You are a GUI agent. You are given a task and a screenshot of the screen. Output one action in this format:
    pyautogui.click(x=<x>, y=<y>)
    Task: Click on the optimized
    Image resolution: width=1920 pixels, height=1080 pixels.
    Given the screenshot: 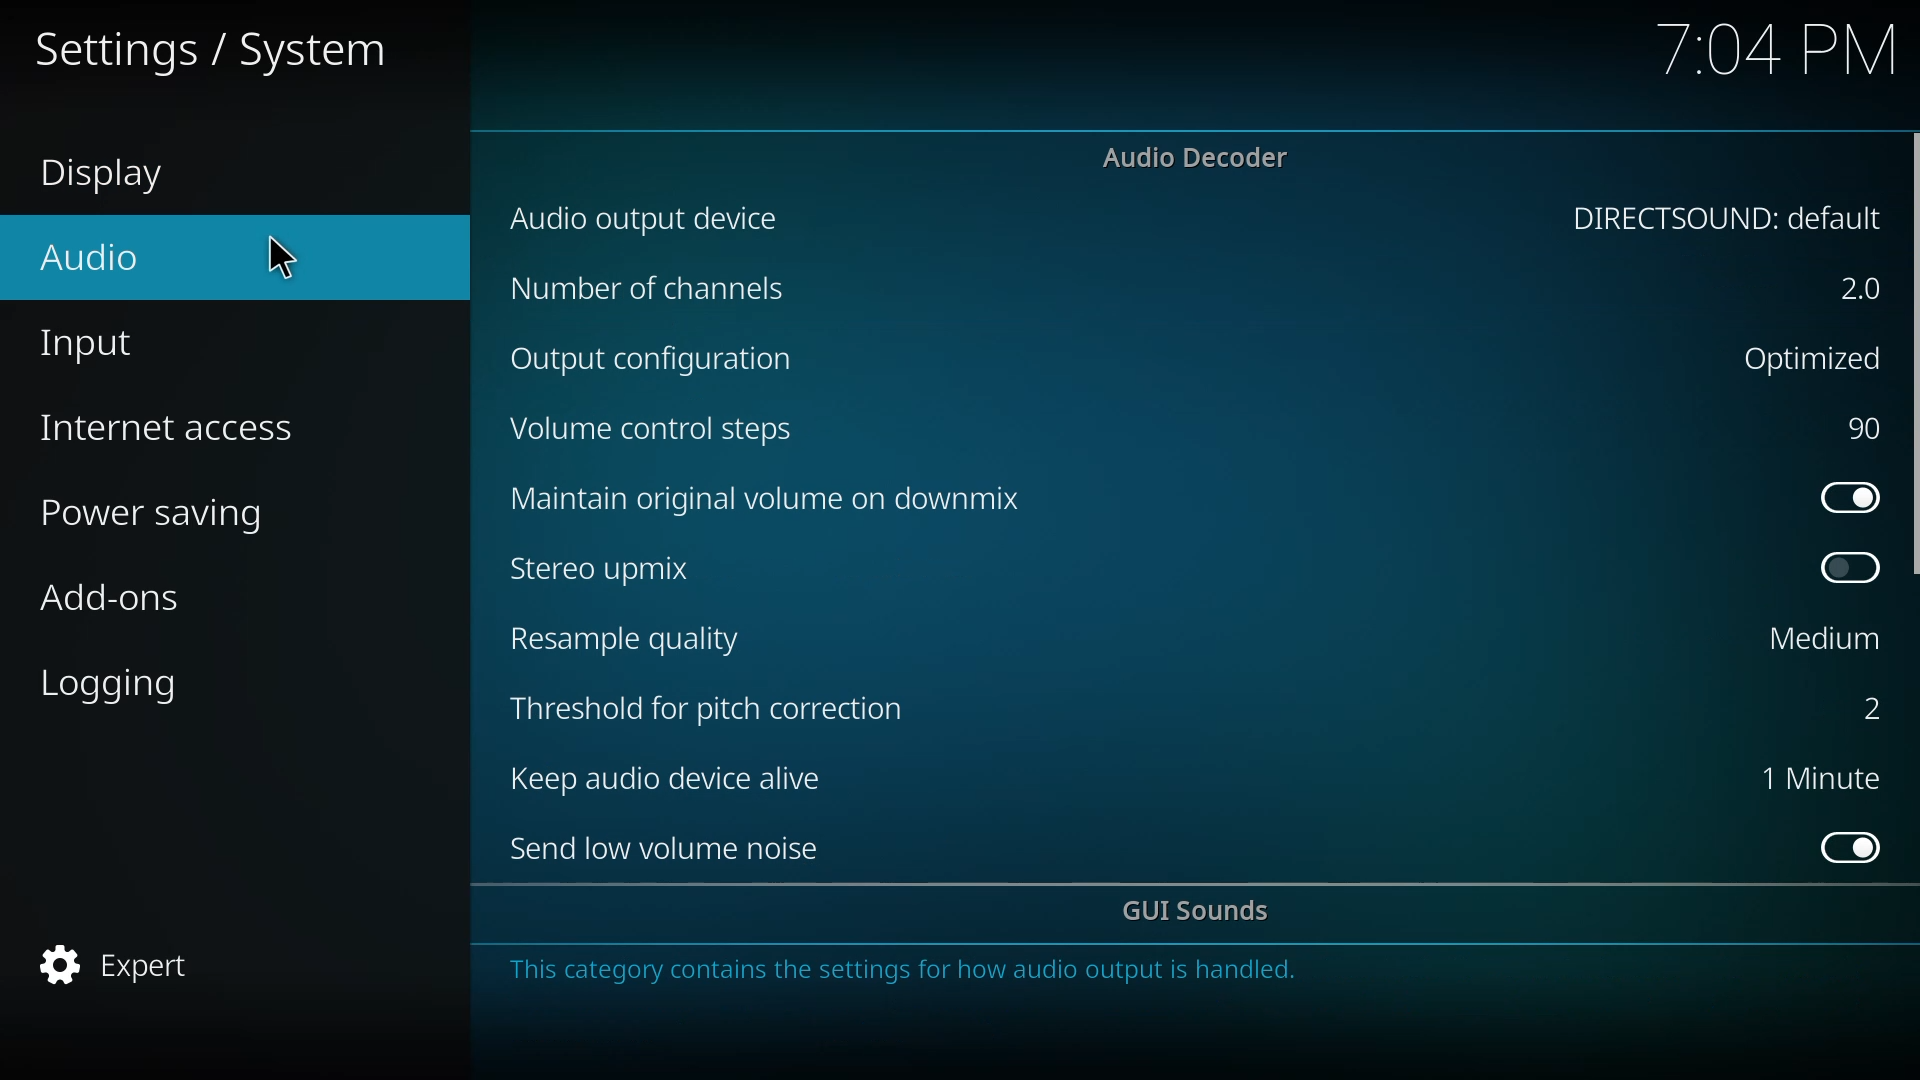 What is the action you would take?
    pyautogui.click(x=1806, y=356)
    